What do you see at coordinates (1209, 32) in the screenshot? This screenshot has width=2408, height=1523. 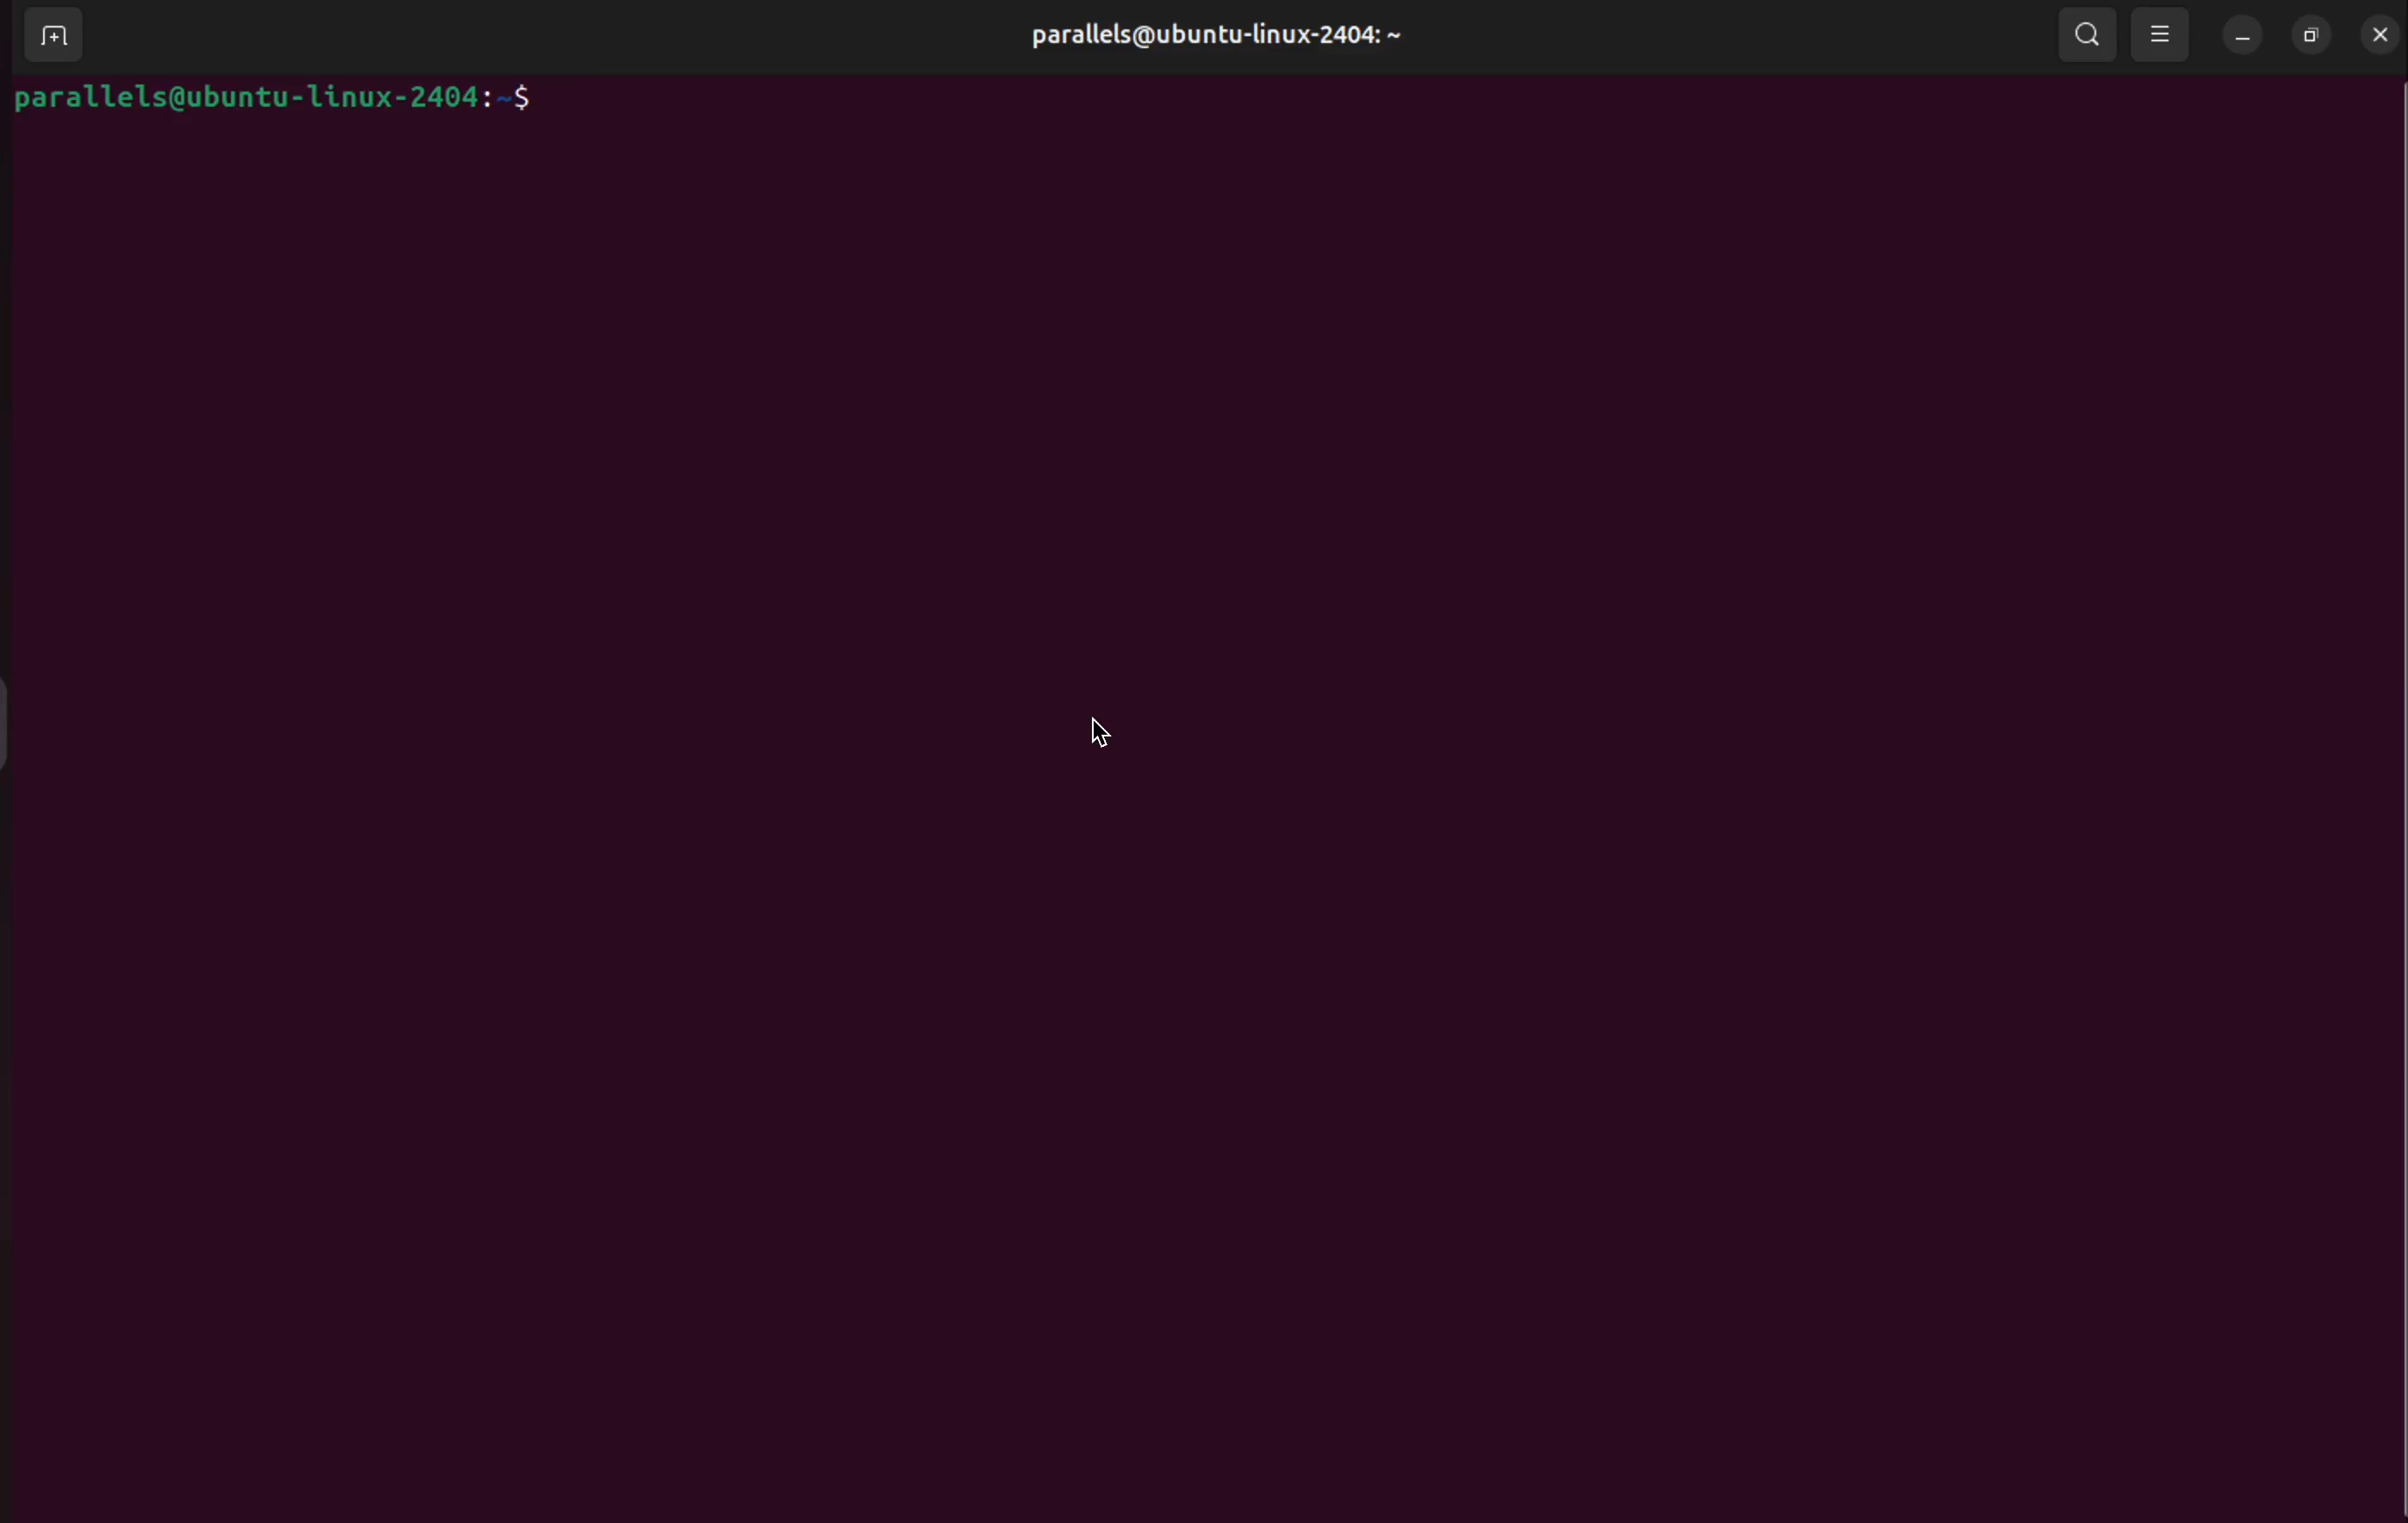 I see `parallels@ubuntu` at bounding box center [1209, 32].